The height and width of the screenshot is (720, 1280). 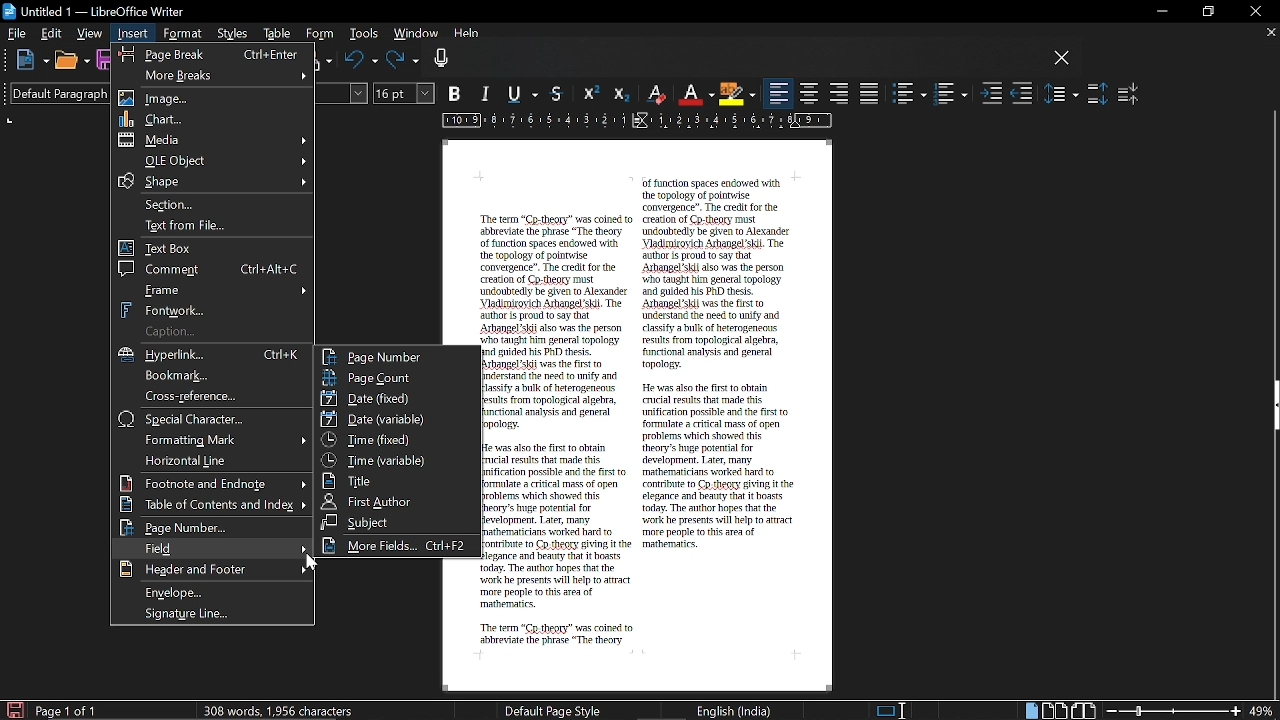 What do you see at coordinates (468, 36) in the screenshot?
I see `Help` at bounding box center [468, 36].